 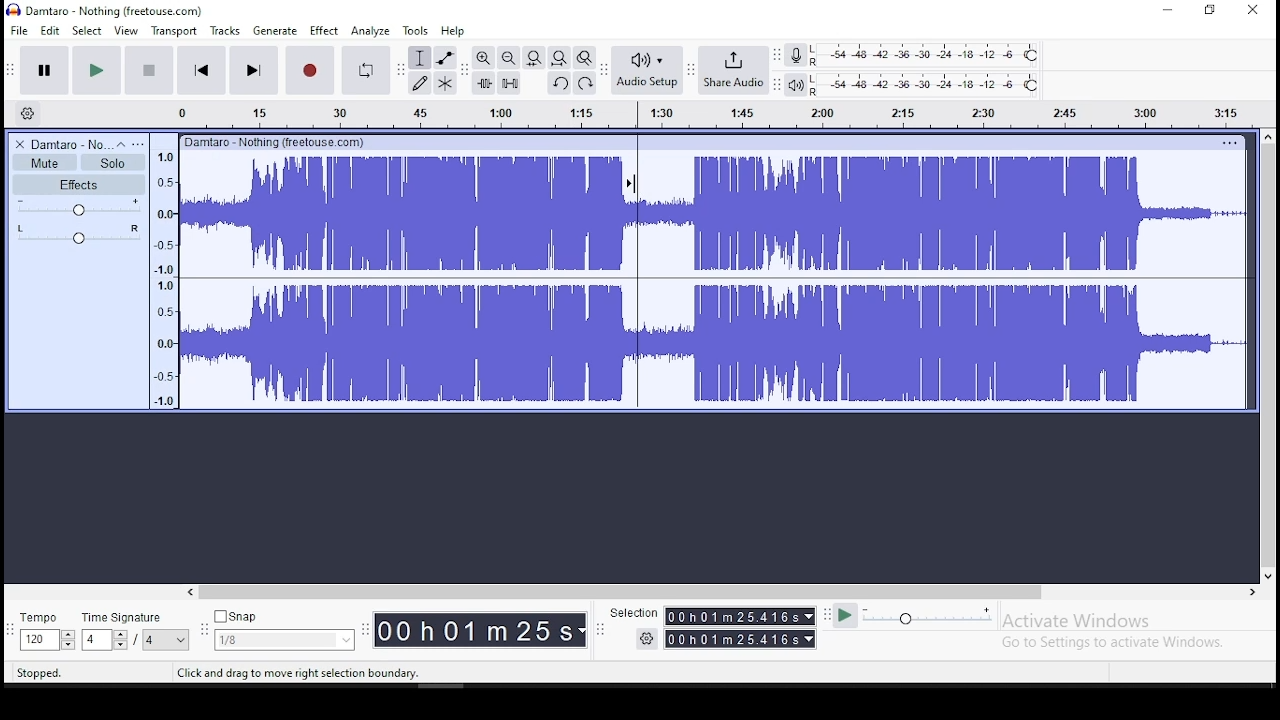 I want to click on options, so click(x=1227, y=142).